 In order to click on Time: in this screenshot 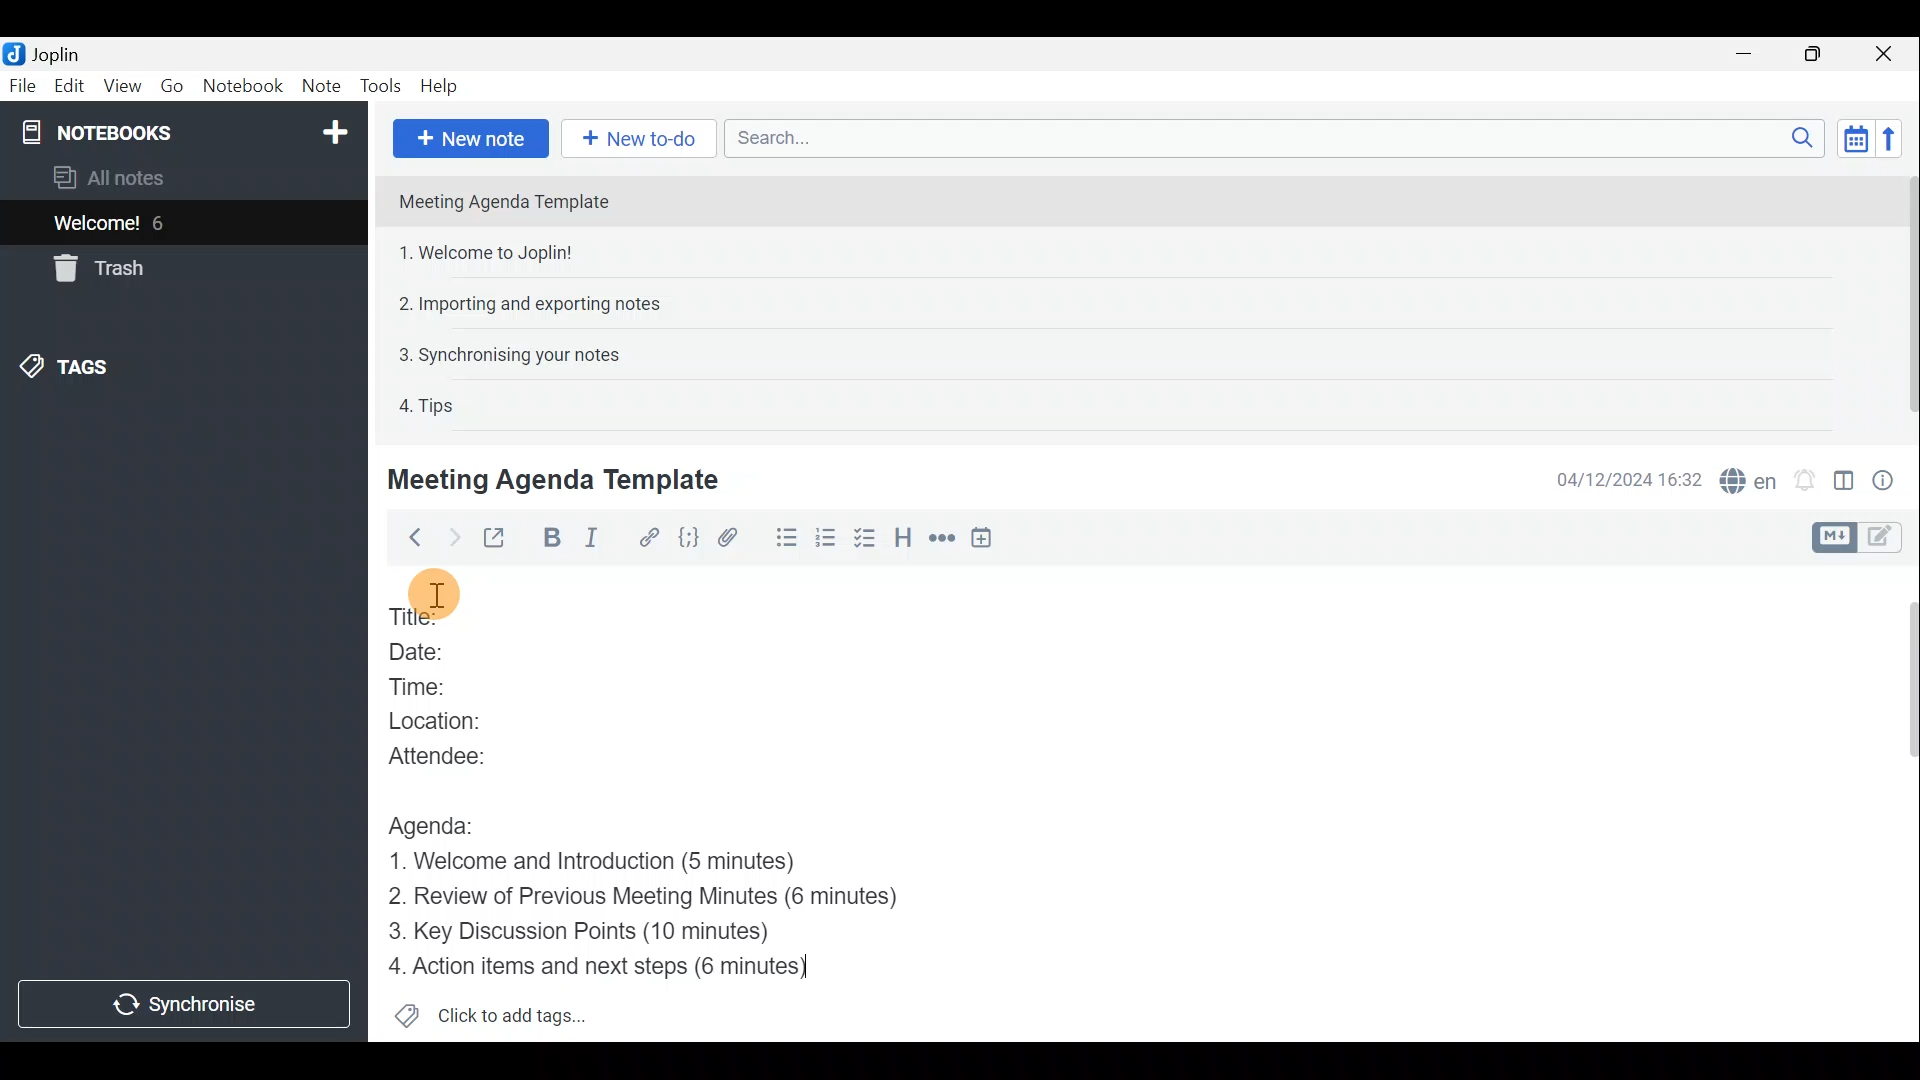, I will do `click(430, 687)`.